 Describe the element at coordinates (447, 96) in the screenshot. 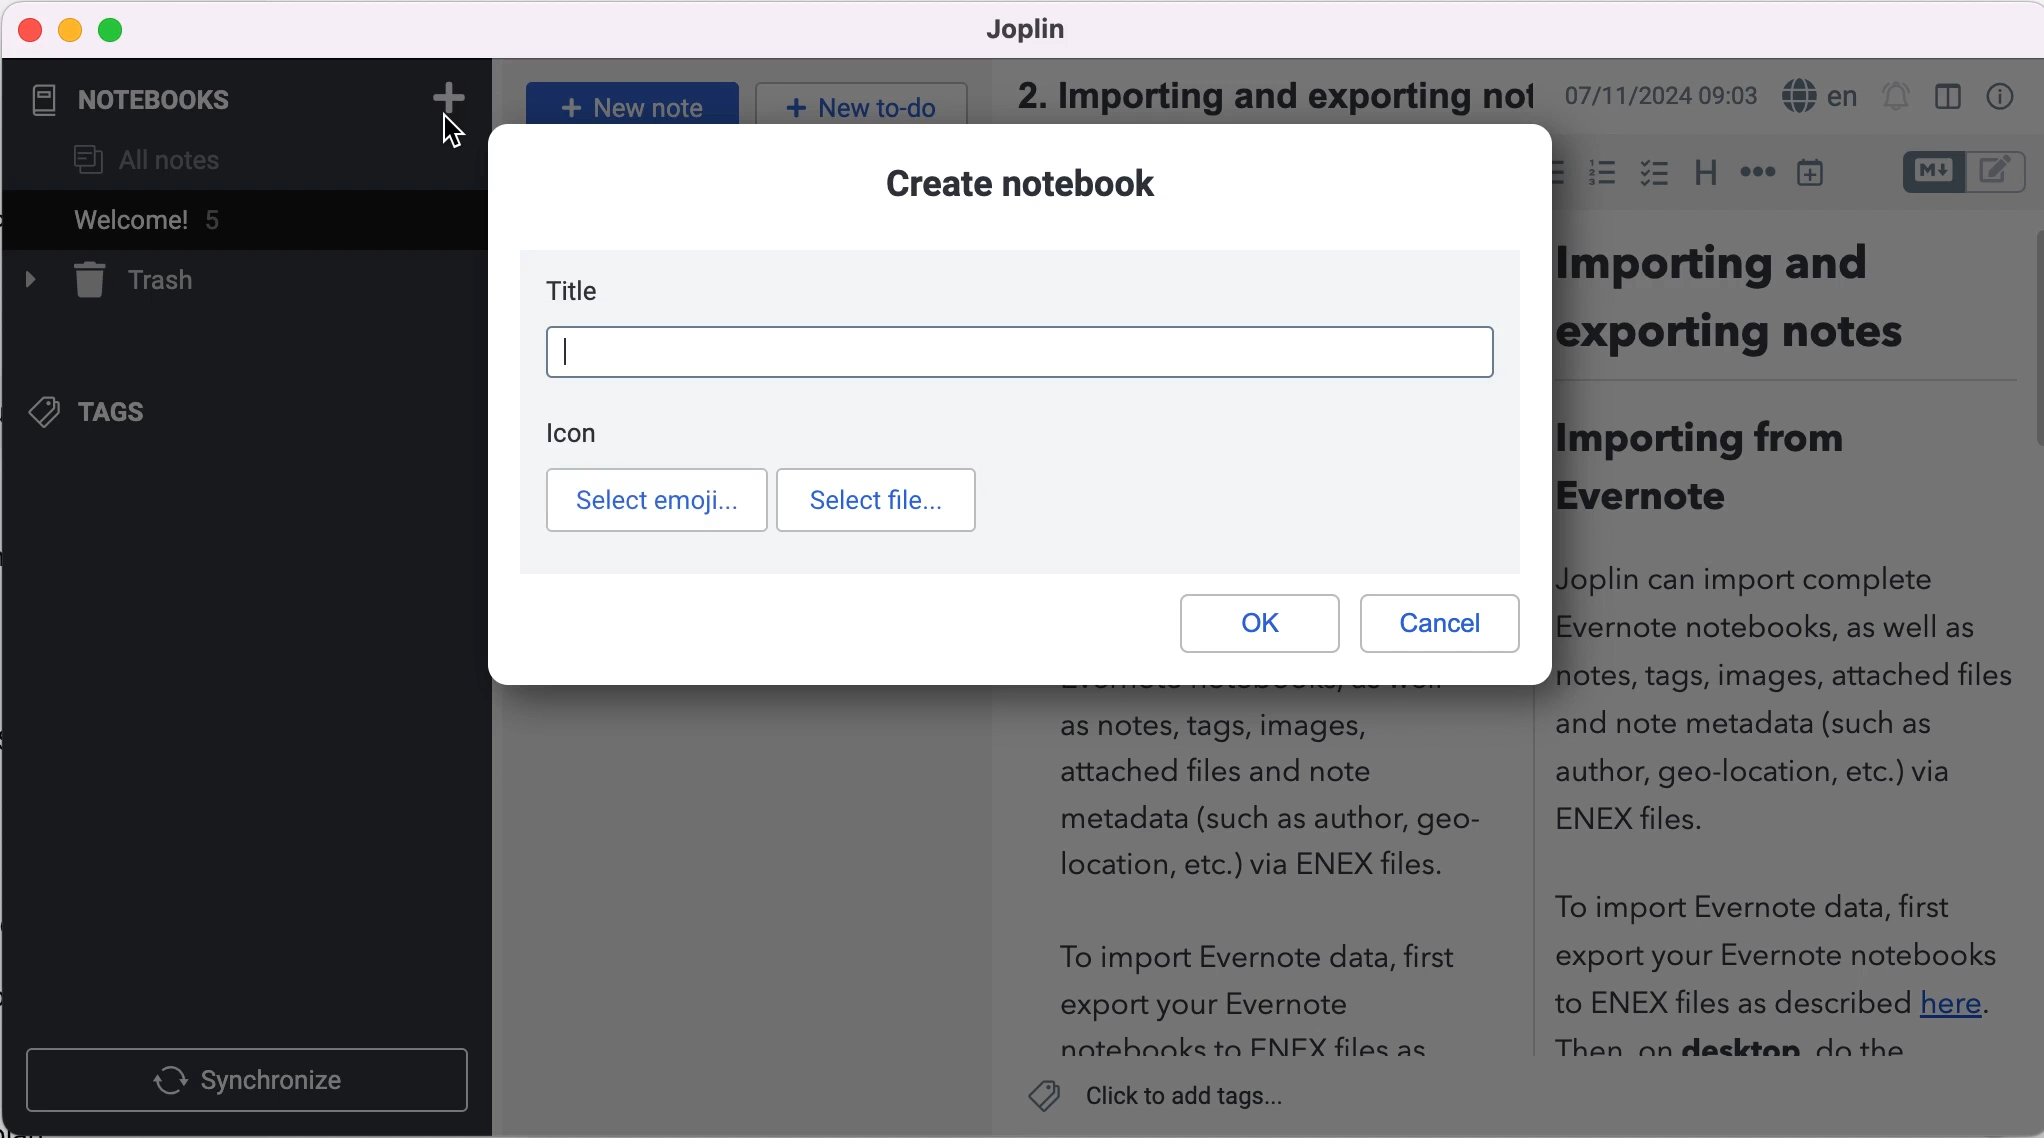

I see `add note` at that location.